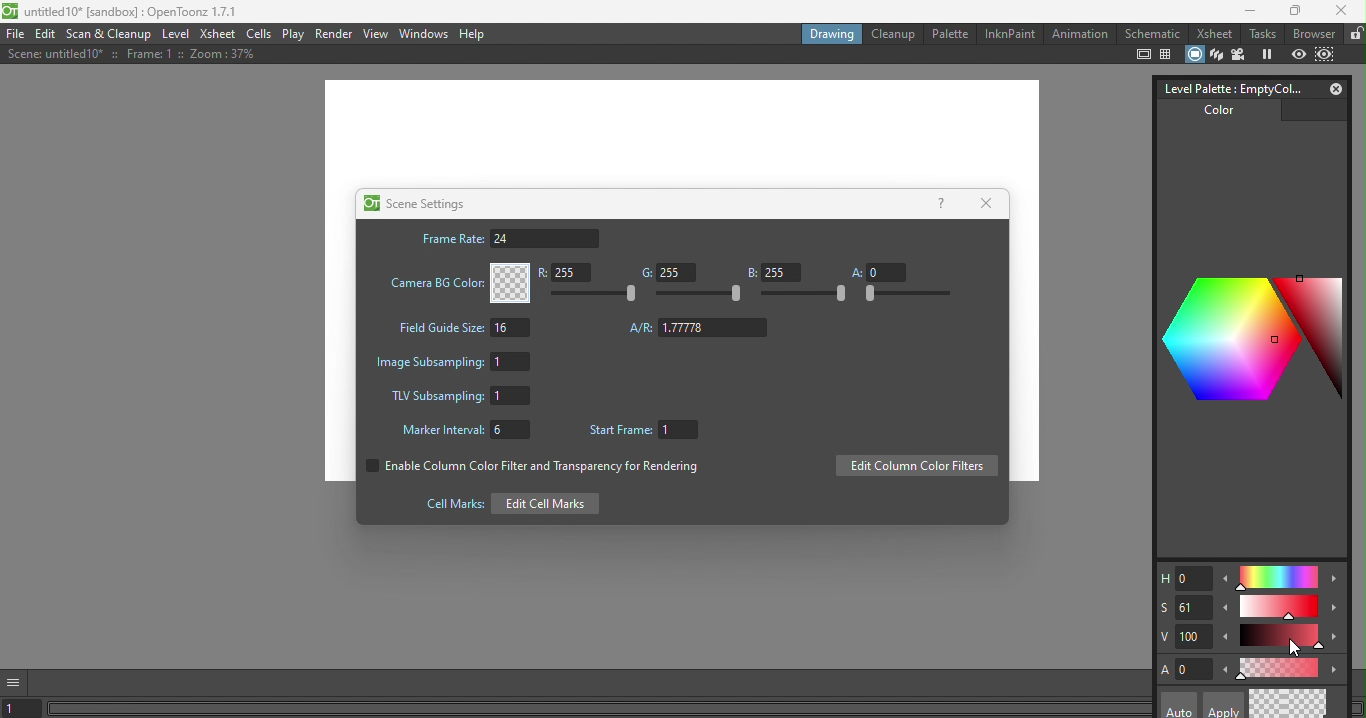 This screenshot has width=1366, height=718. What do you see at coordinates (1244, 13) in the screenshot?
I see `Minimize` at bounding box center [1244, 13].